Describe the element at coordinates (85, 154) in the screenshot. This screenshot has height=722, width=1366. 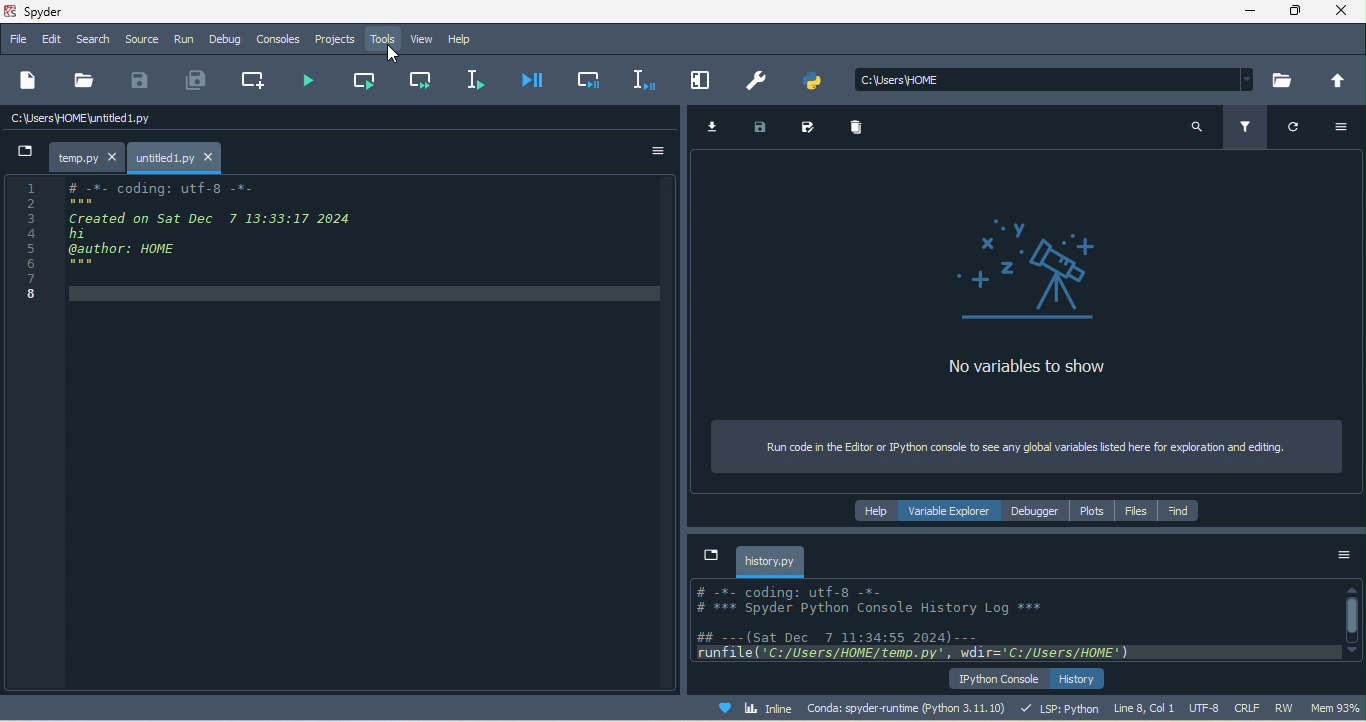
I see `temp.py tab` at that location.